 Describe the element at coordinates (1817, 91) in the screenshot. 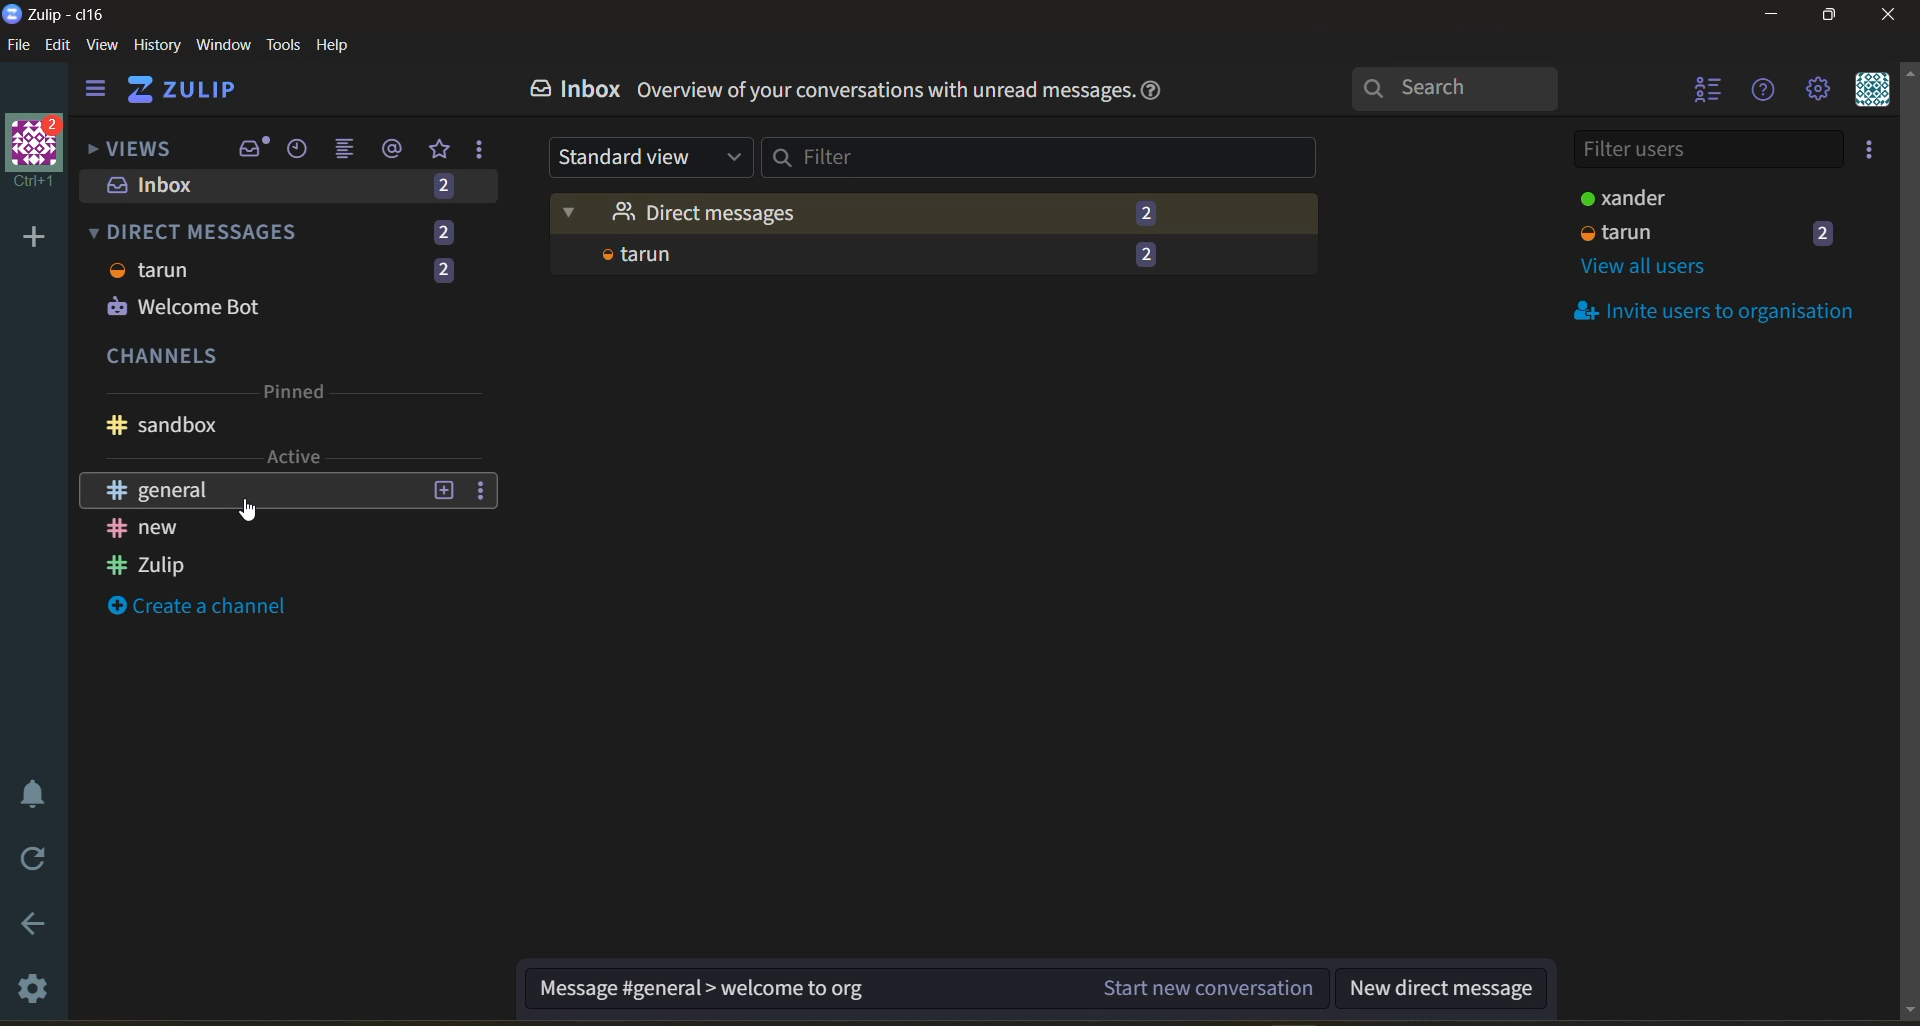

I see `settings menu` at that location.